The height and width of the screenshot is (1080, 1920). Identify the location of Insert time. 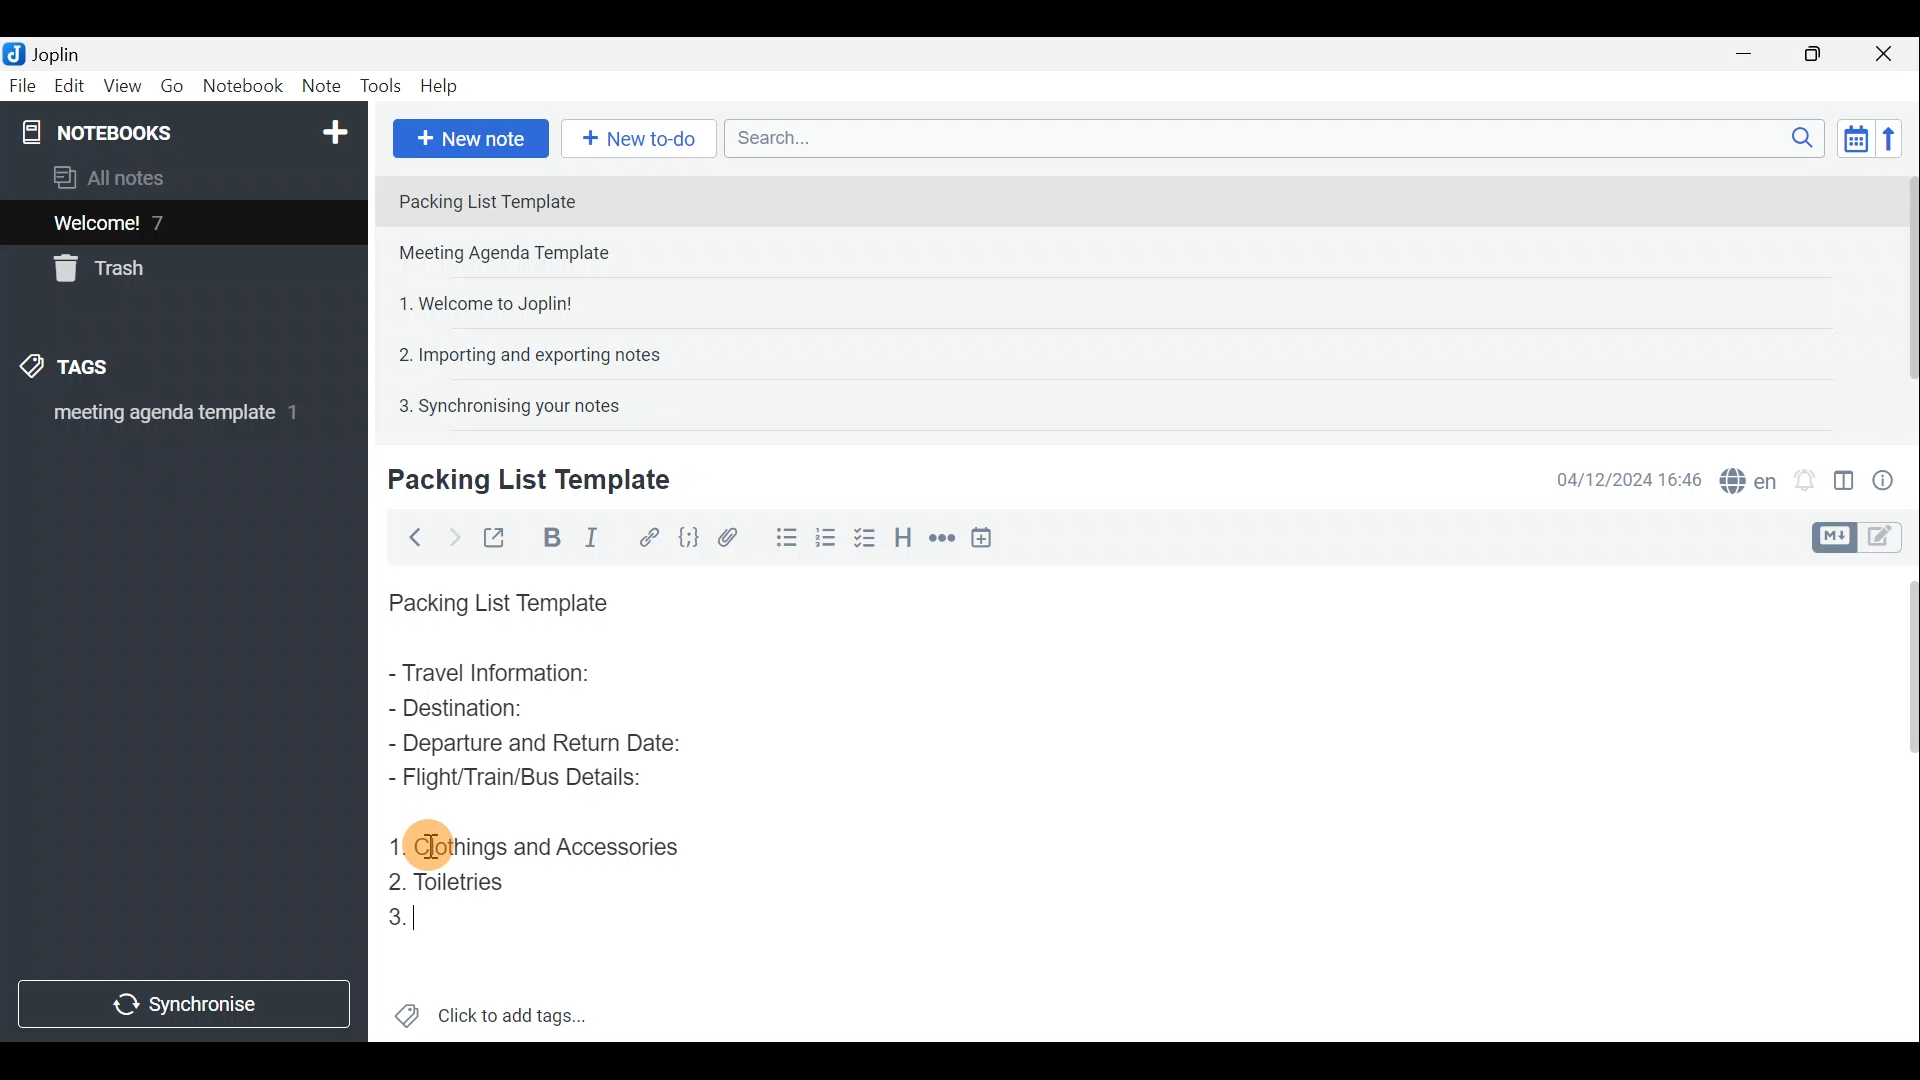
(988, 537).